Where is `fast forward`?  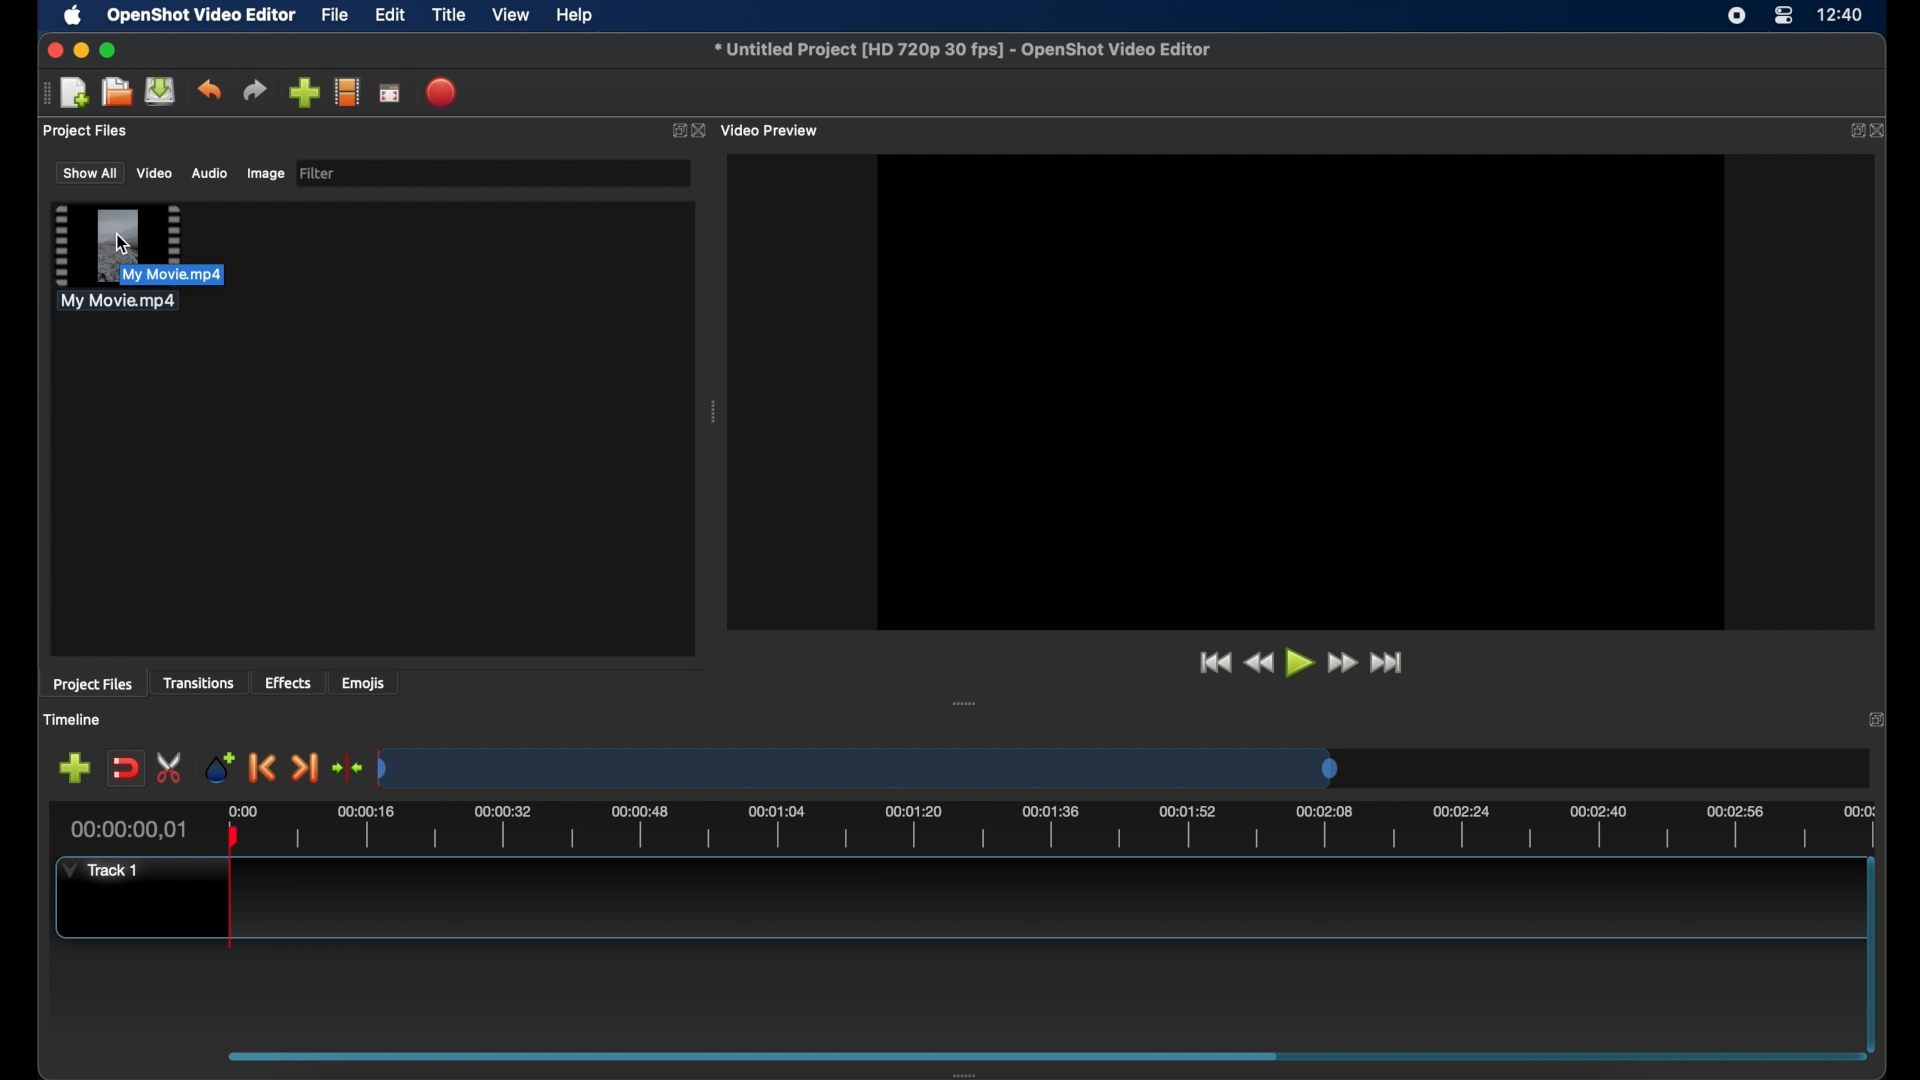
fast forward is located at coordinates (1343, 663).